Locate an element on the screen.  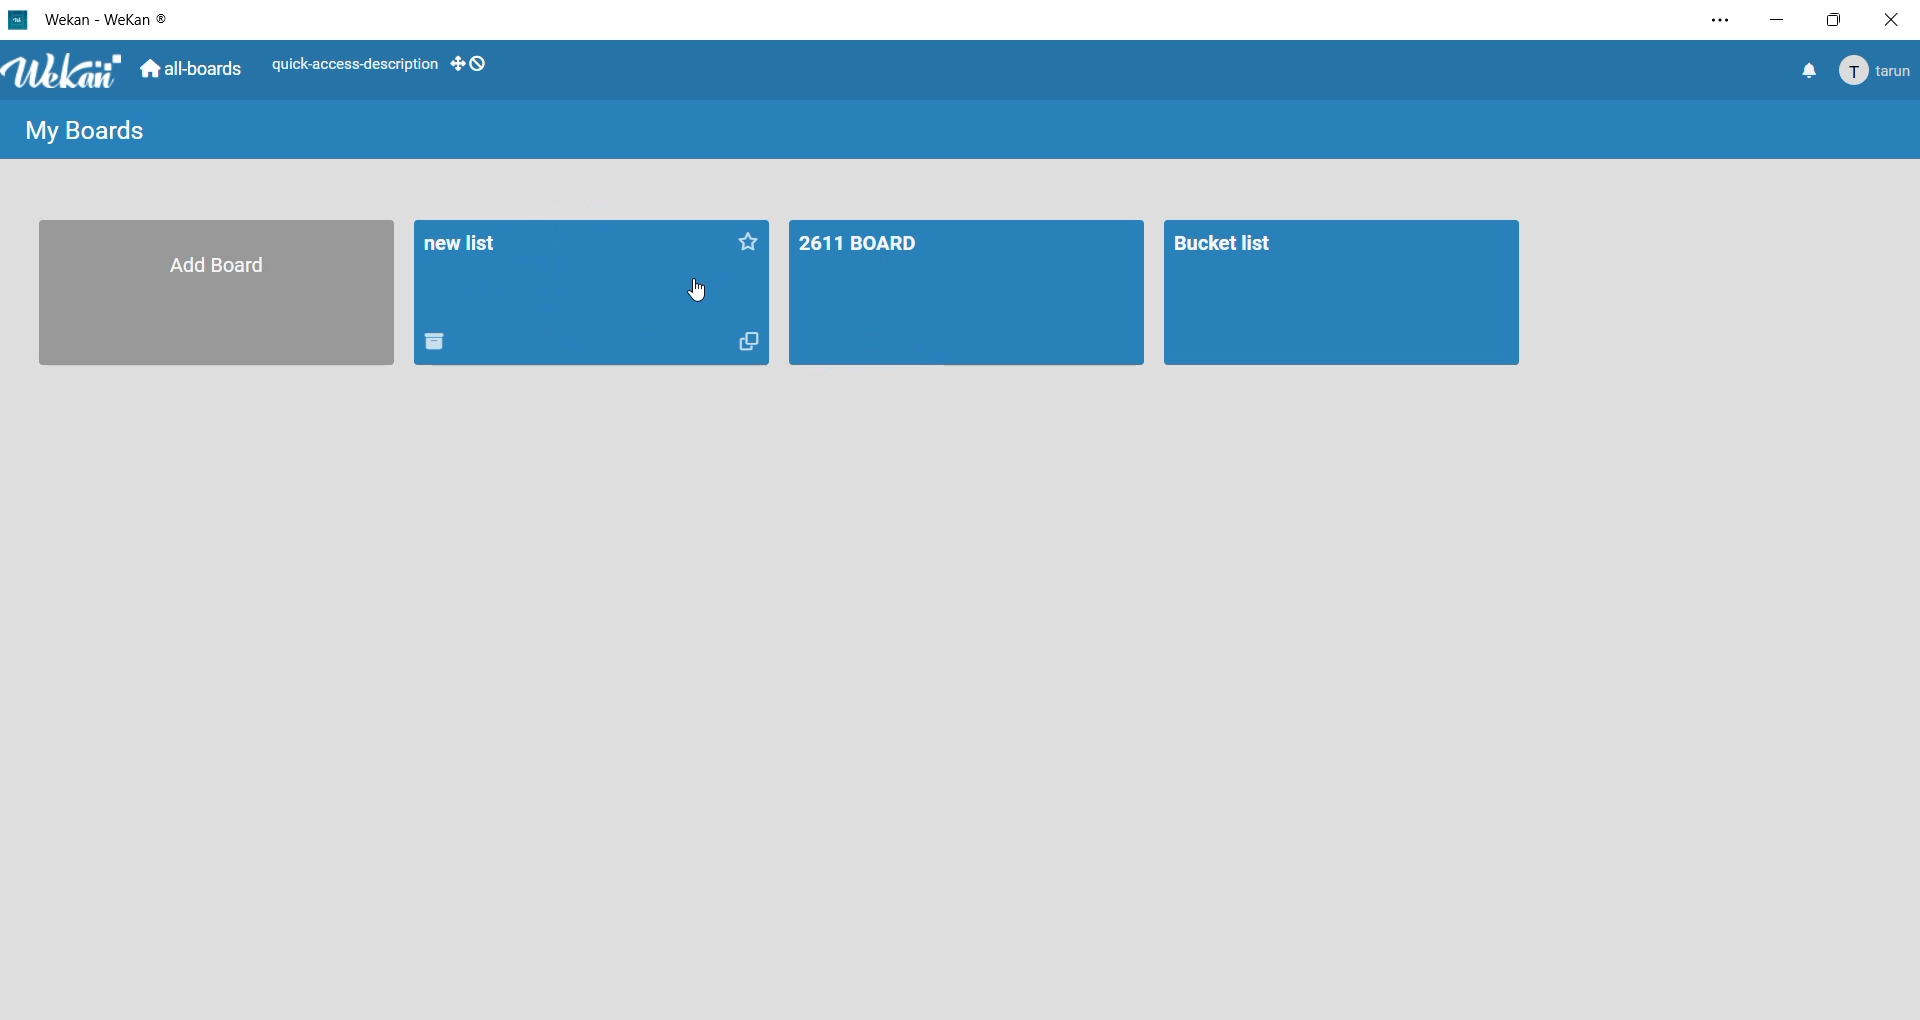
quick access description is located at coordinates (354, 62).